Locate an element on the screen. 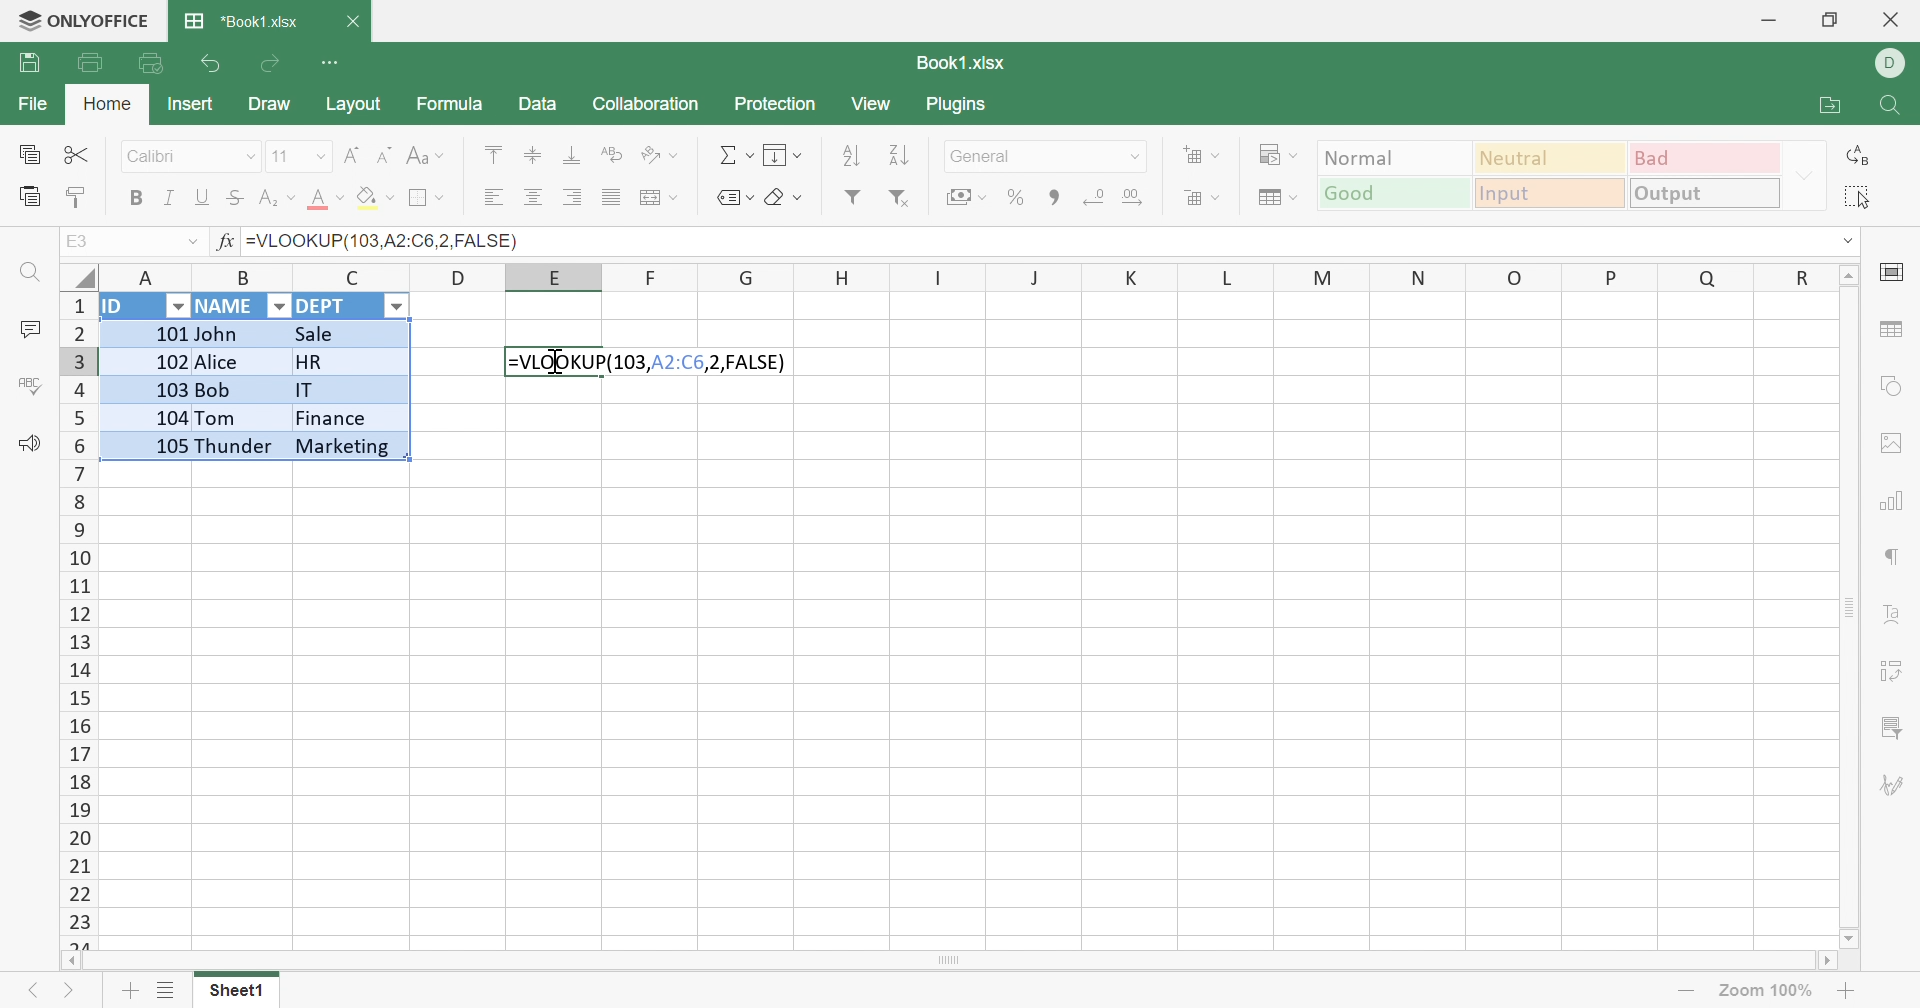 The height and width of the screenshot is (1008, 1920). 102 is located at coordinates (153, 359).